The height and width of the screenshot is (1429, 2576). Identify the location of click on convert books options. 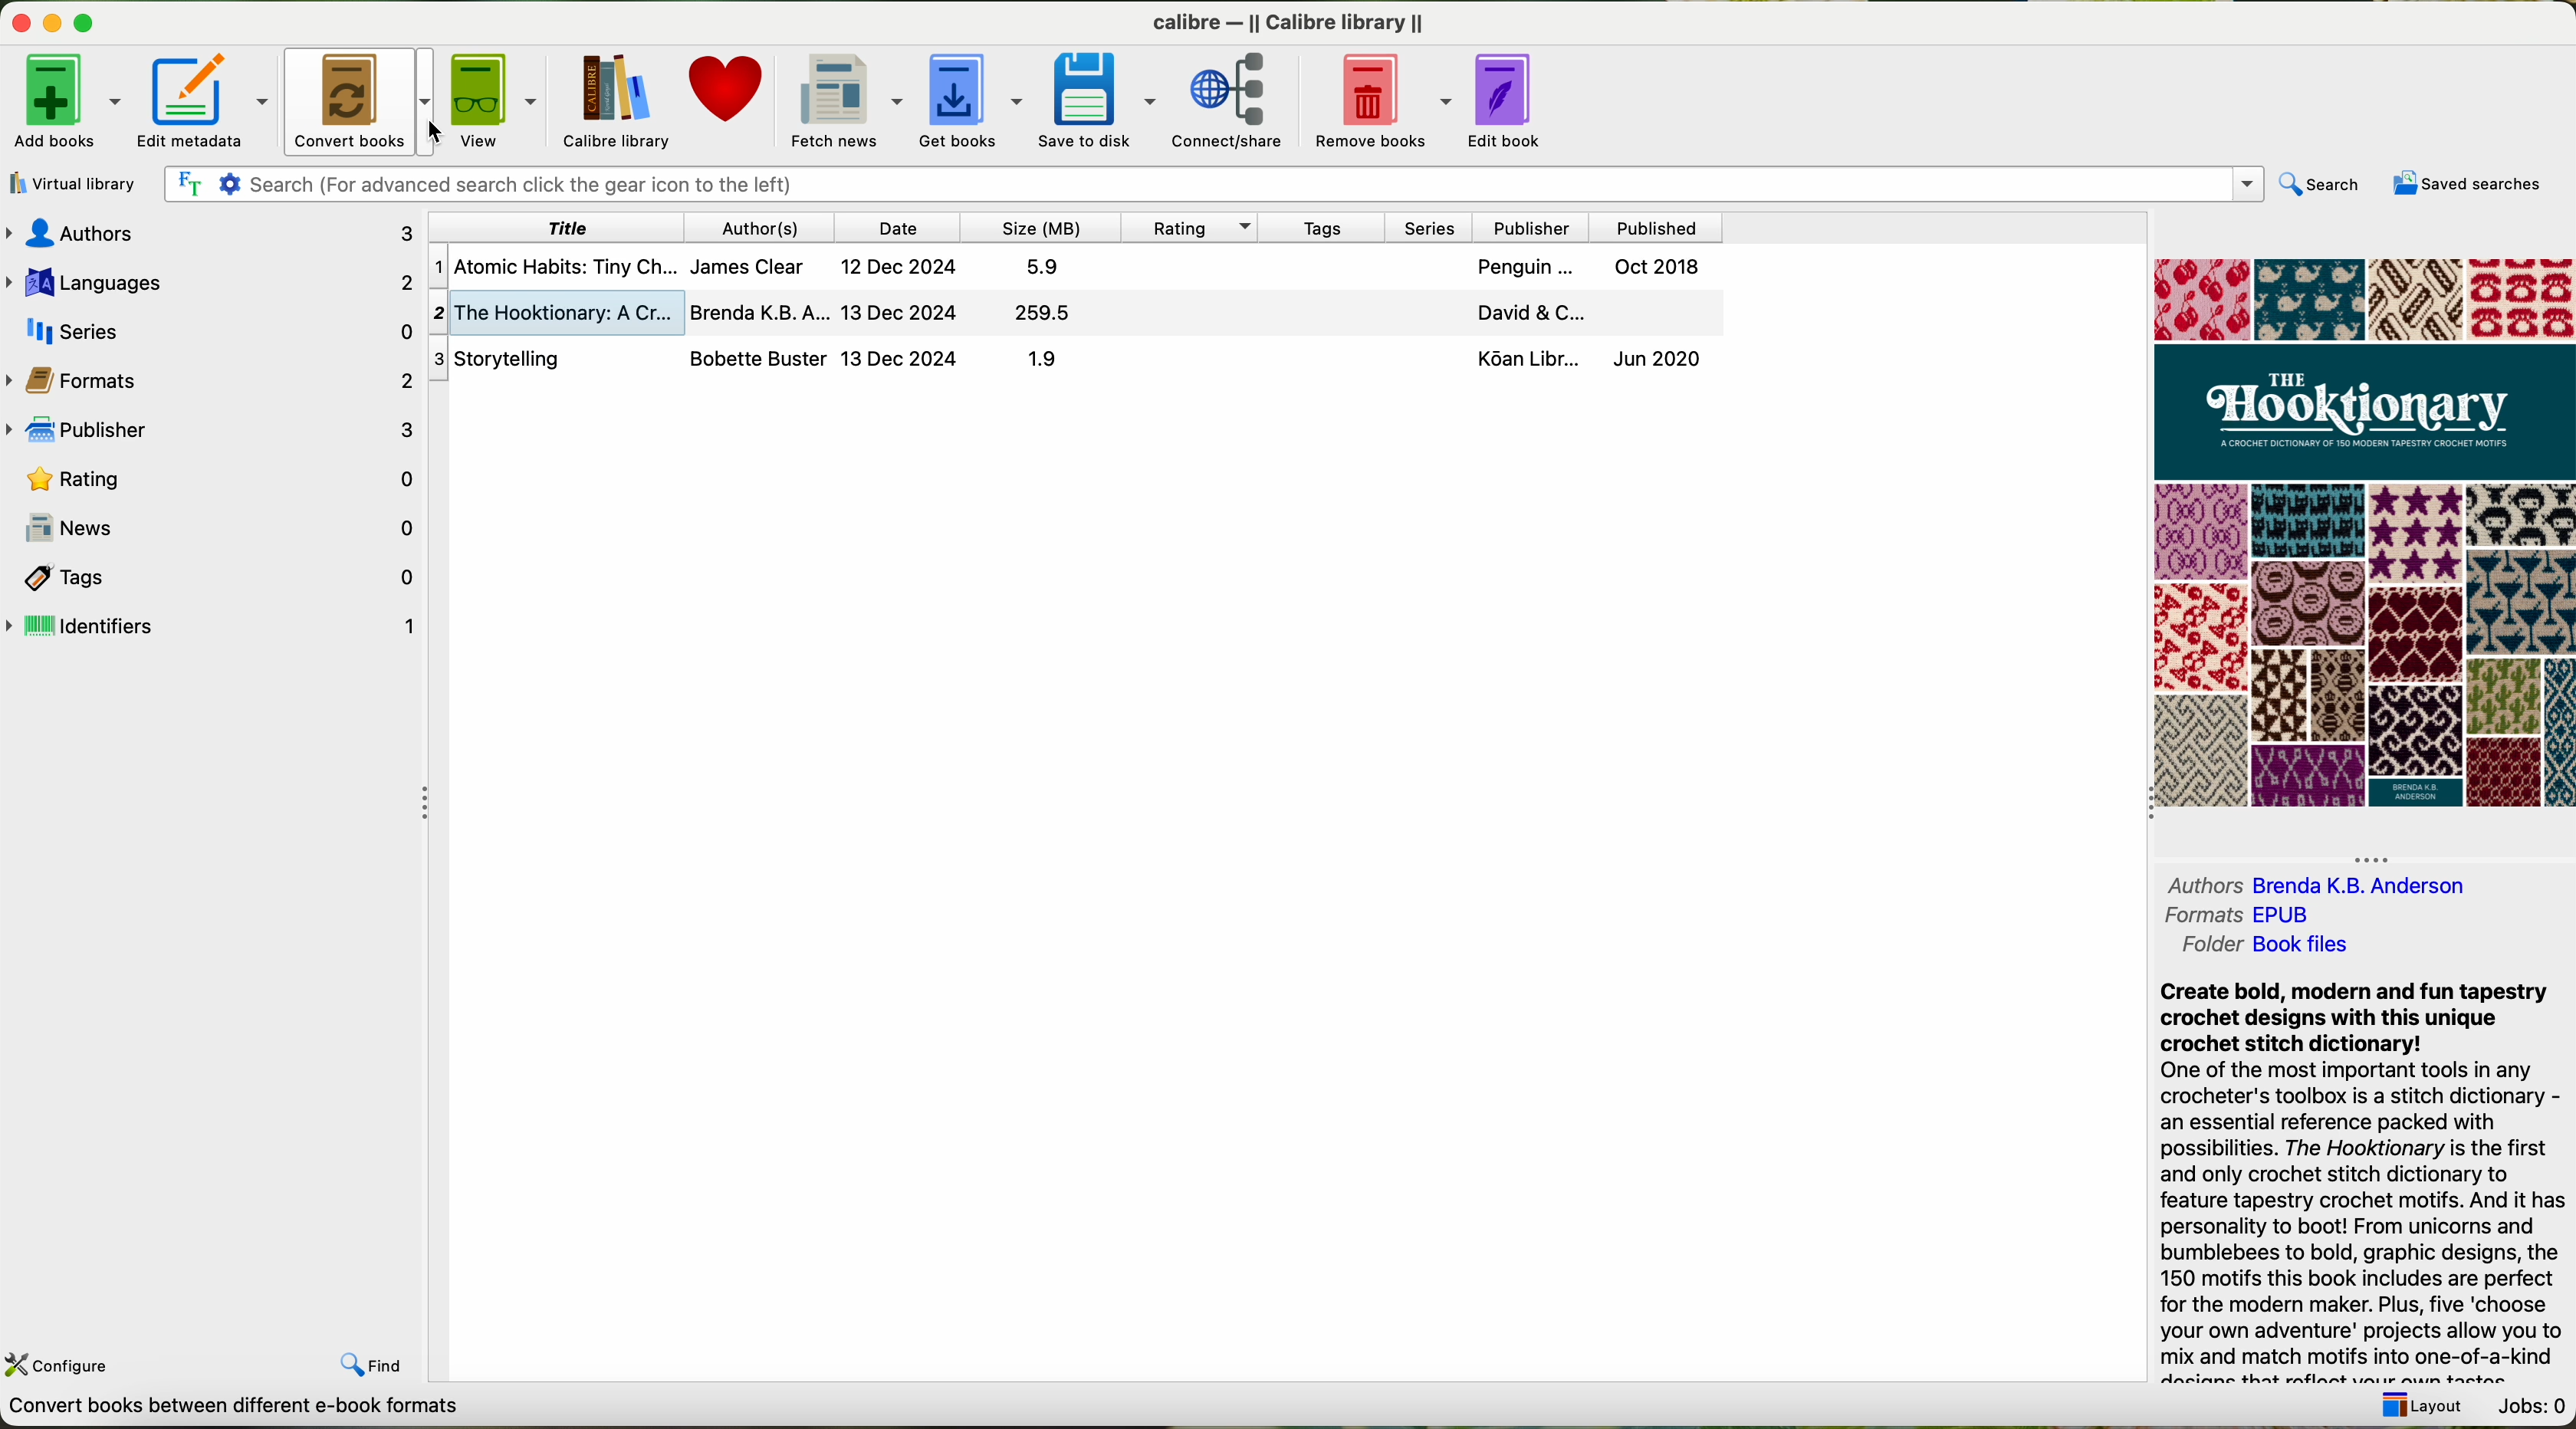
(360, 103).